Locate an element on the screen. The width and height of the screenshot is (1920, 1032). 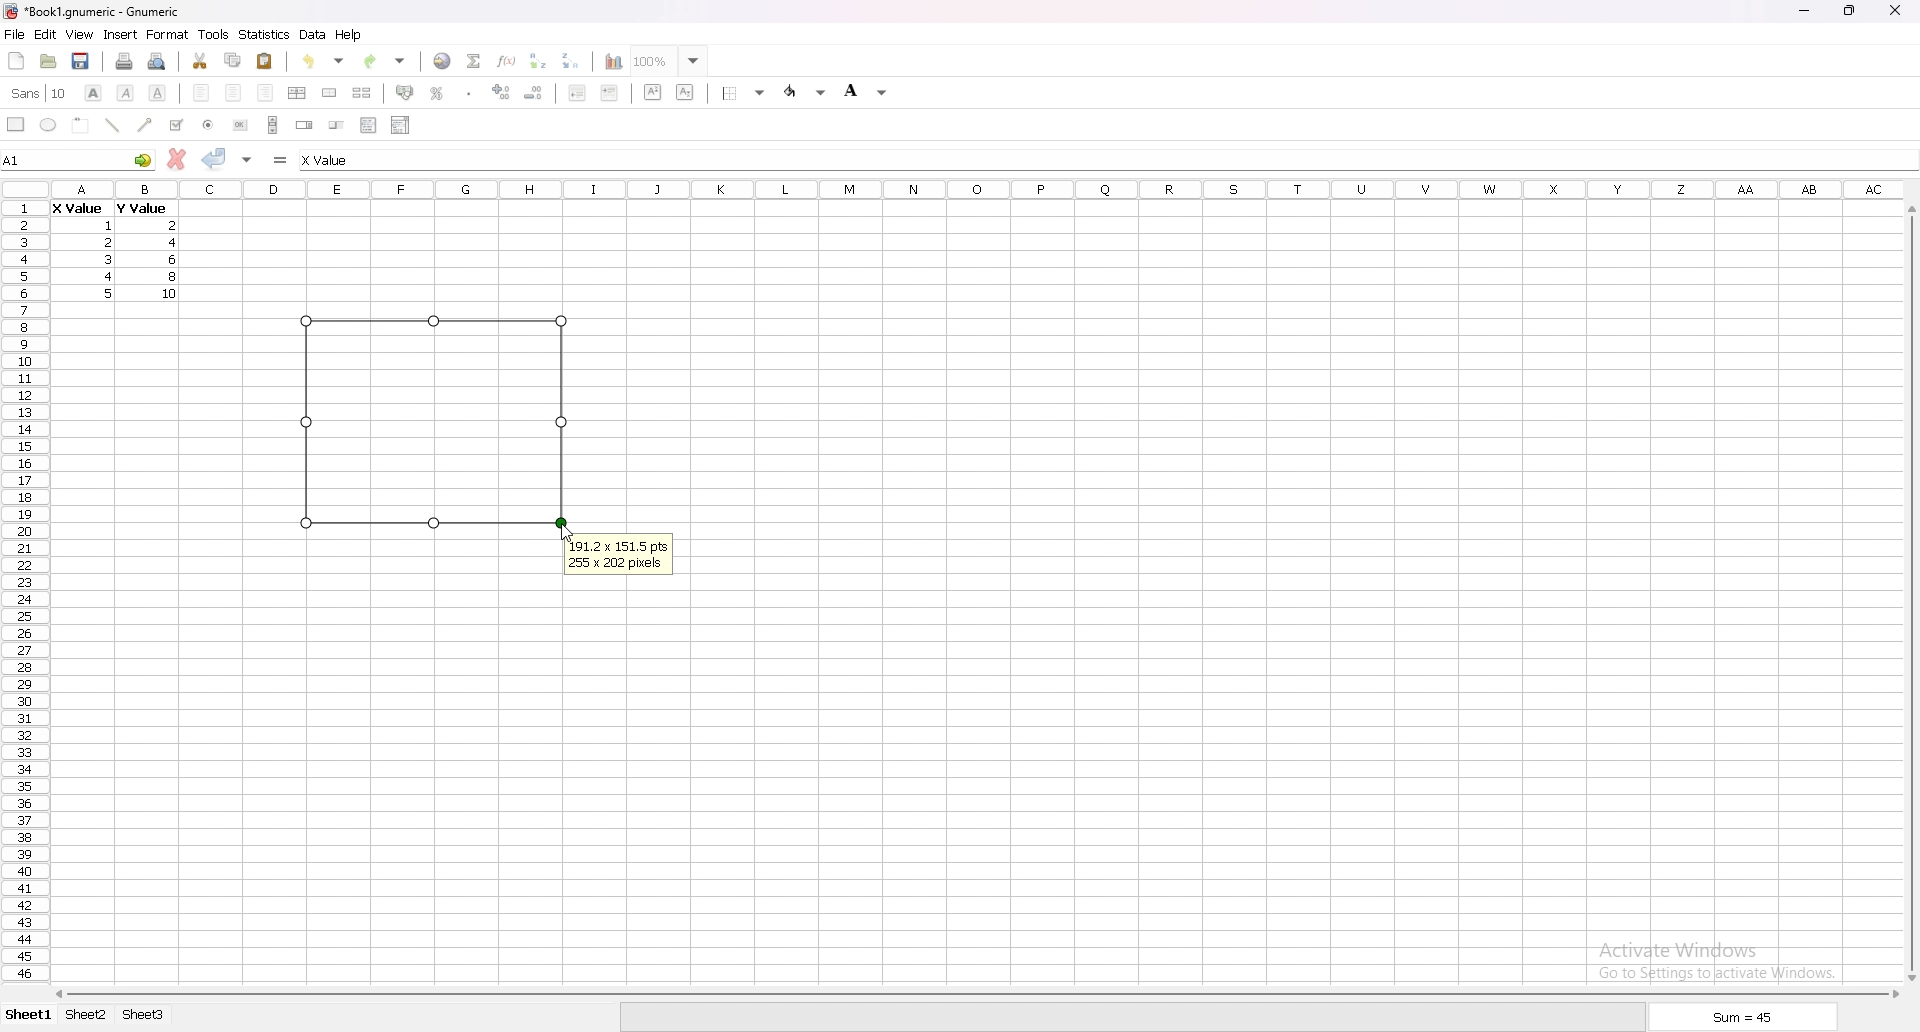
percentage is located at coordinates (437, 93).